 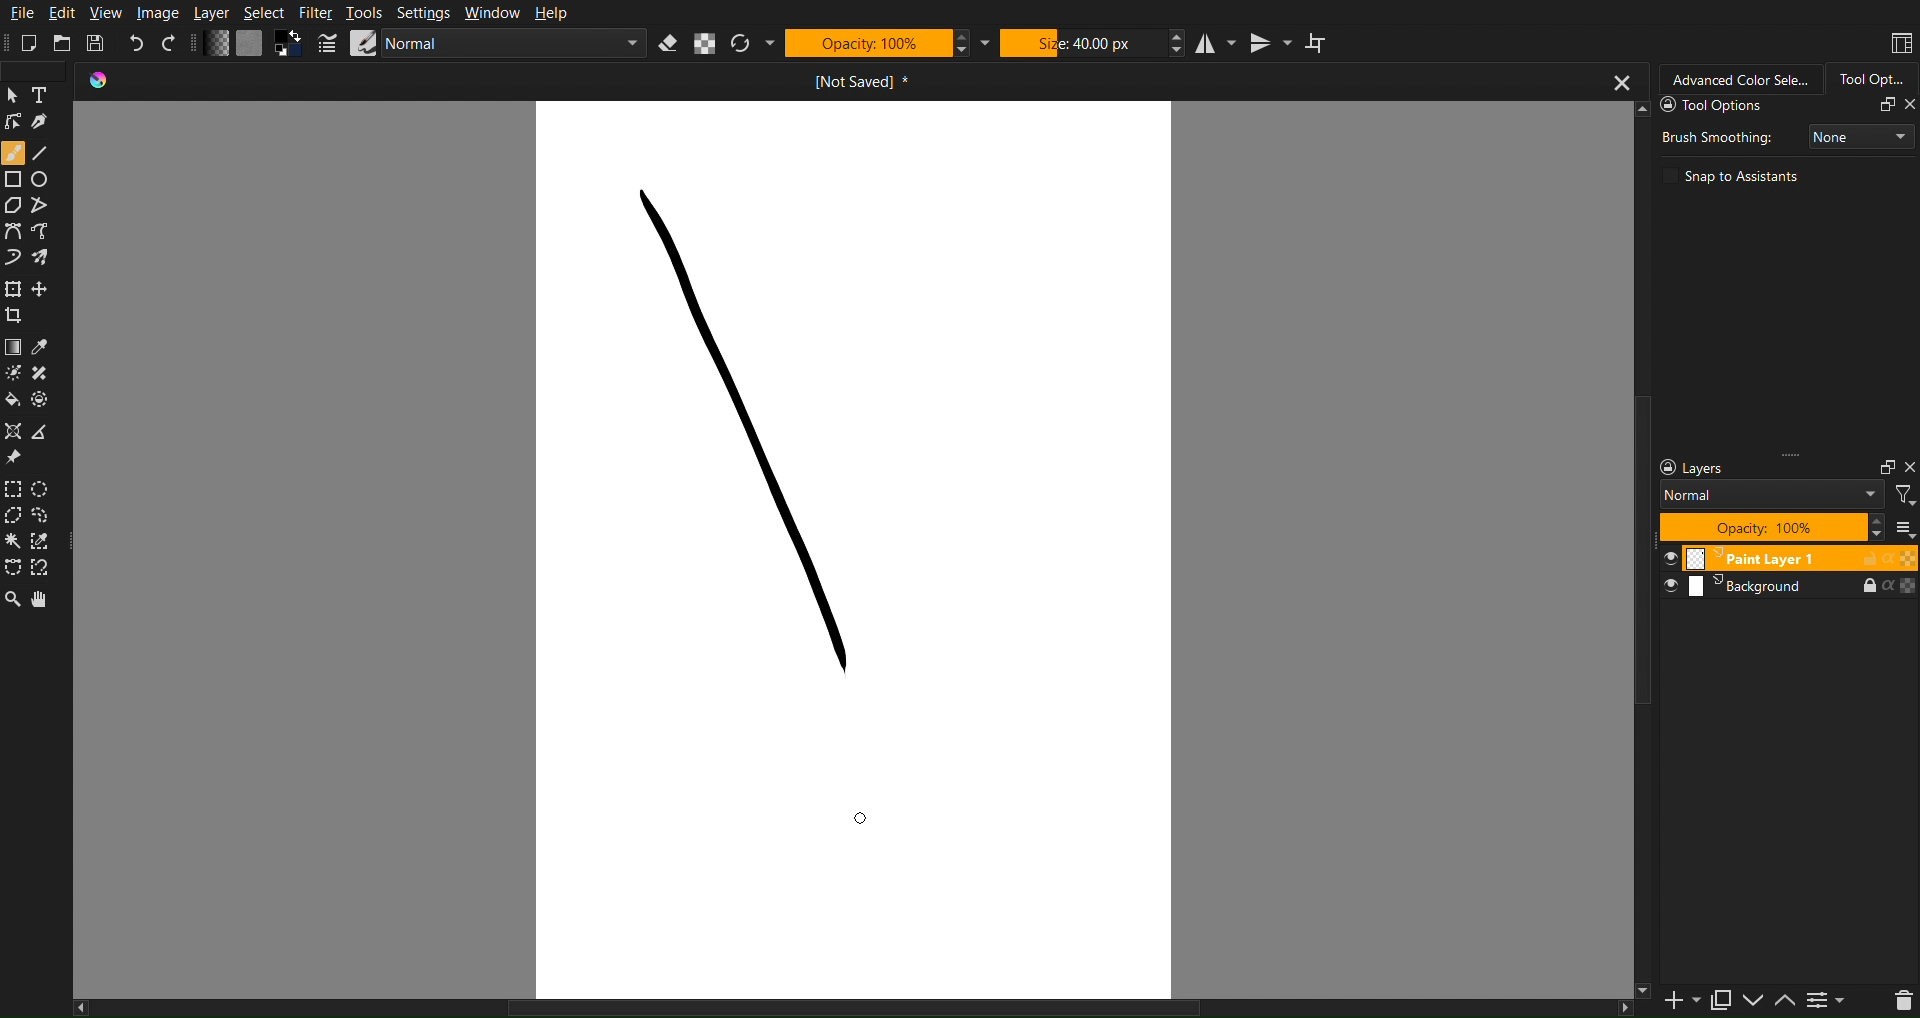 What do you see at coordinates (866, 44) in the screenshot?
I see `Opacity` at bounding box center [866, 44].